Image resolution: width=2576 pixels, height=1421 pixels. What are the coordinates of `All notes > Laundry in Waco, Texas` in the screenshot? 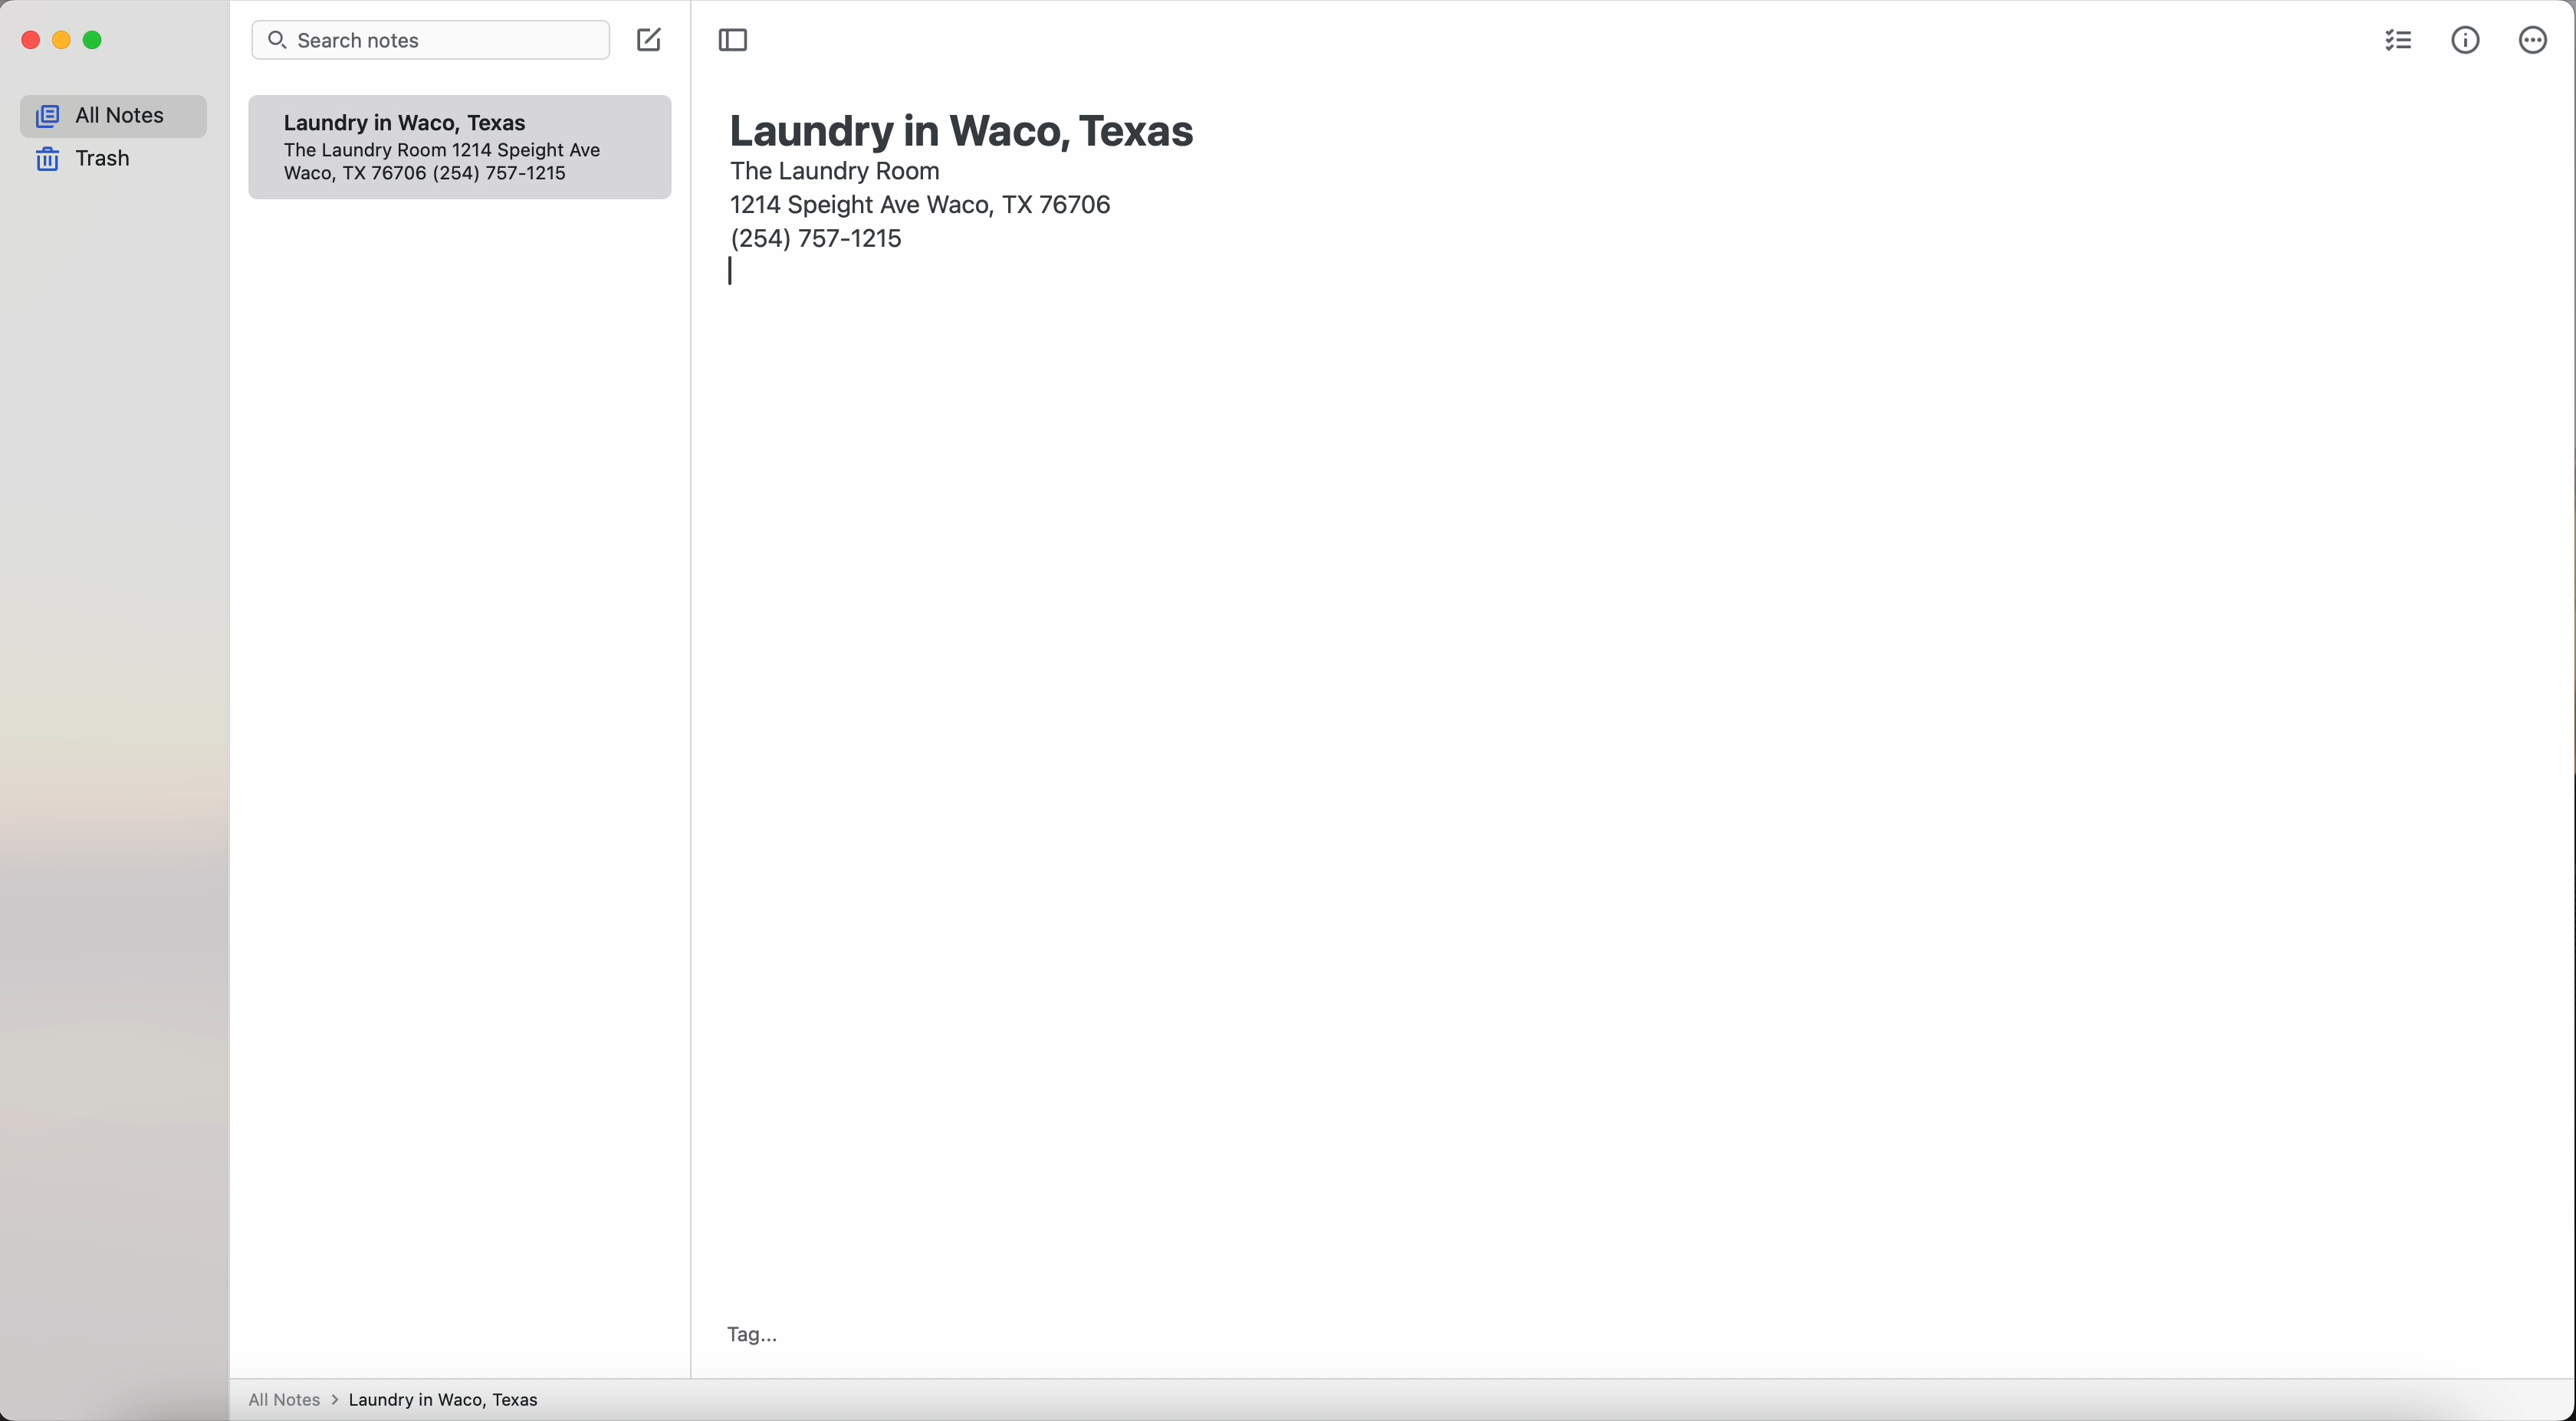 It's located at (403, 1401).